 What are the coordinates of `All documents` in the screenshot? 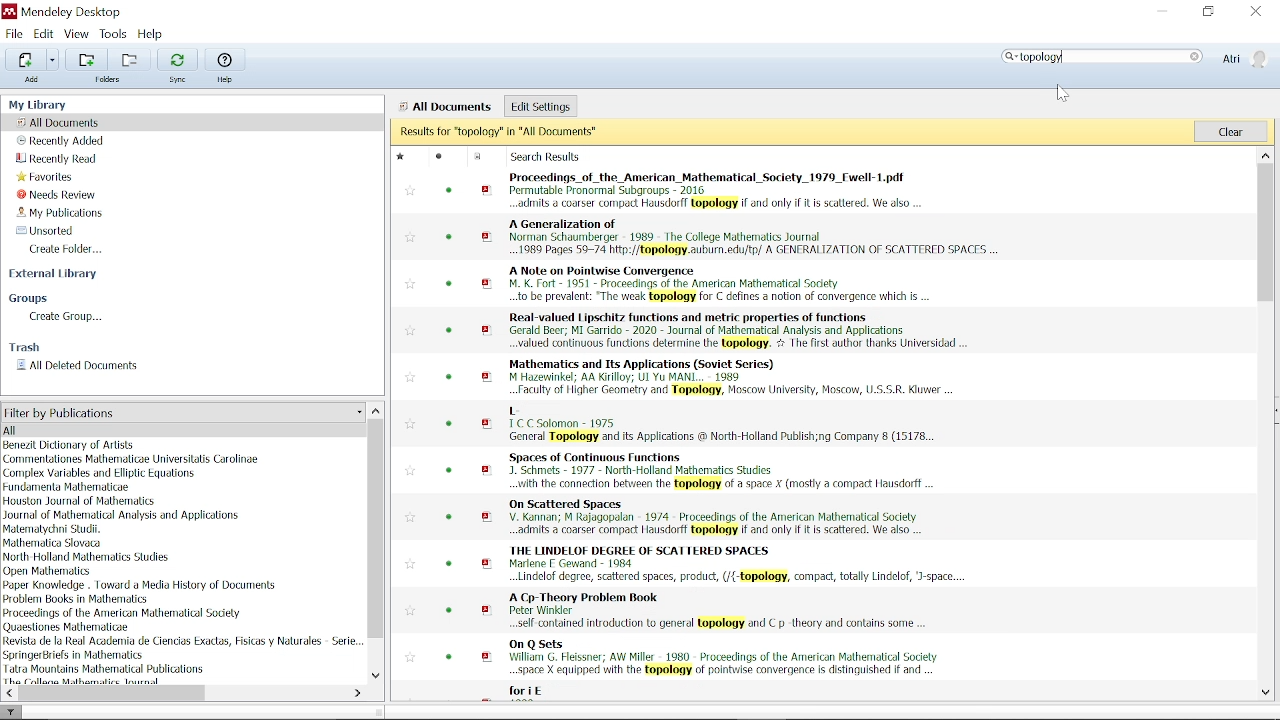 It's located at (445, 107).